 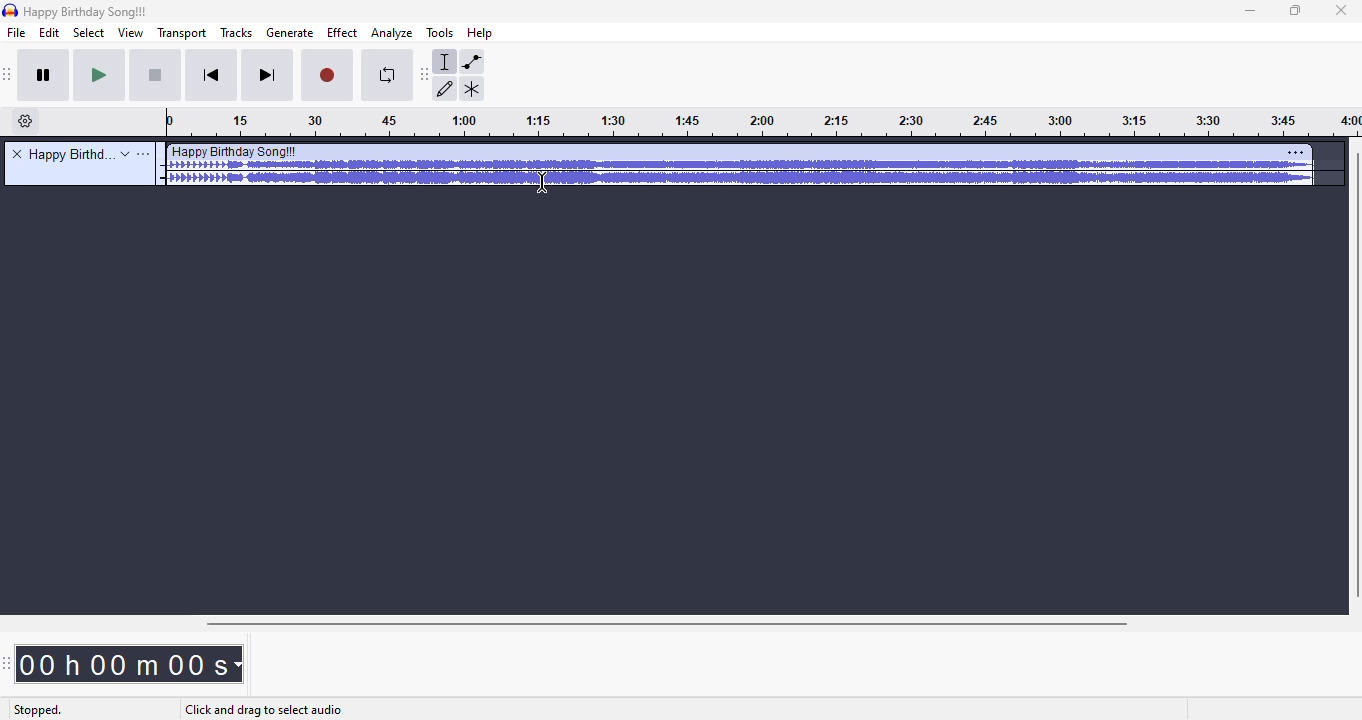 What do you see at coordinates (9, 75) in the screenshot?
I see `audacity transport toolbar` at bounding box center [9, 75].